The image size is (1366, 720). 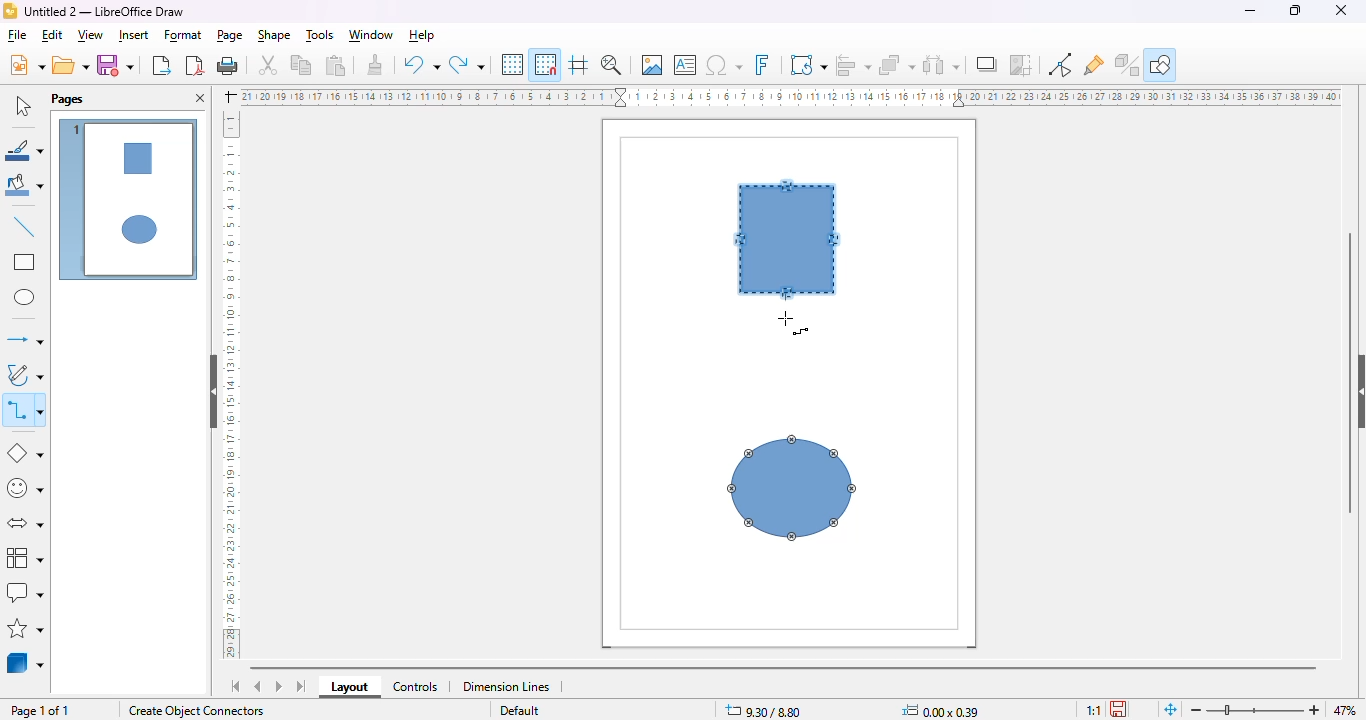 What do you see at coordinates (25, 262) in the screenshot?
I see `rectangle` at bounding box center [25, 262].